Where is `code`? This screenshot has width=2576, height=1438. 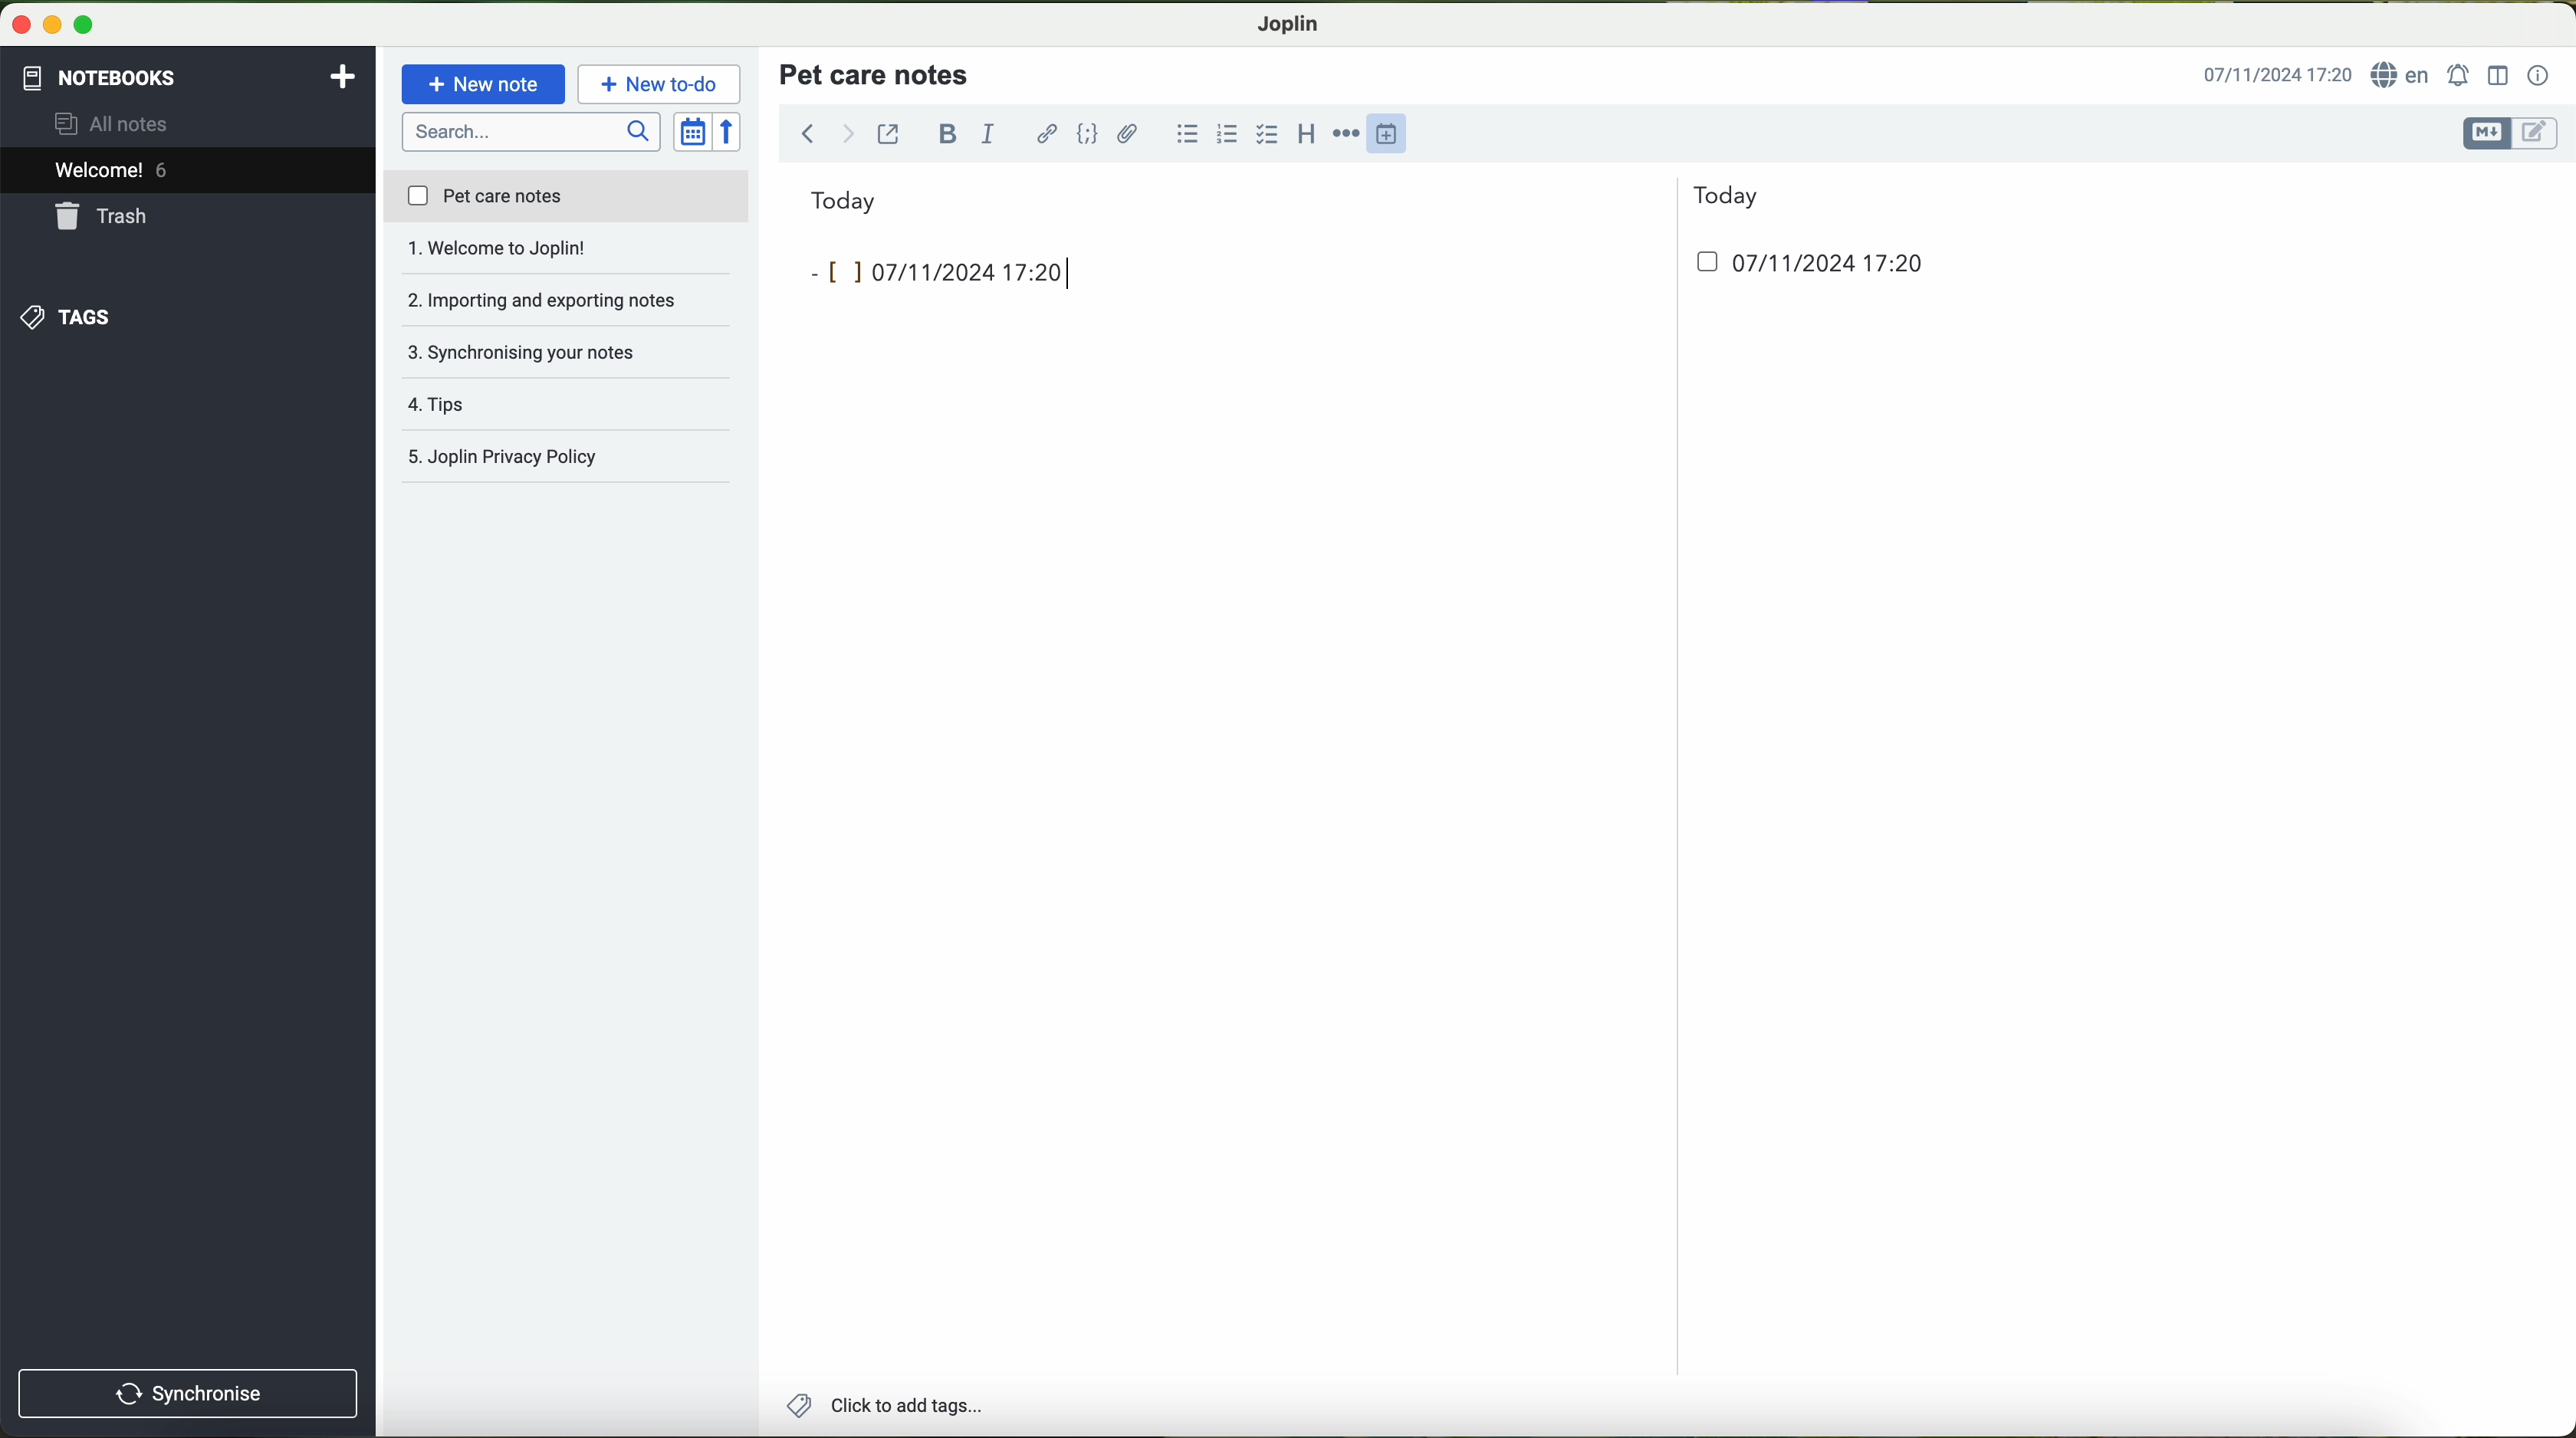
code is located at coordinates (1087, 133).